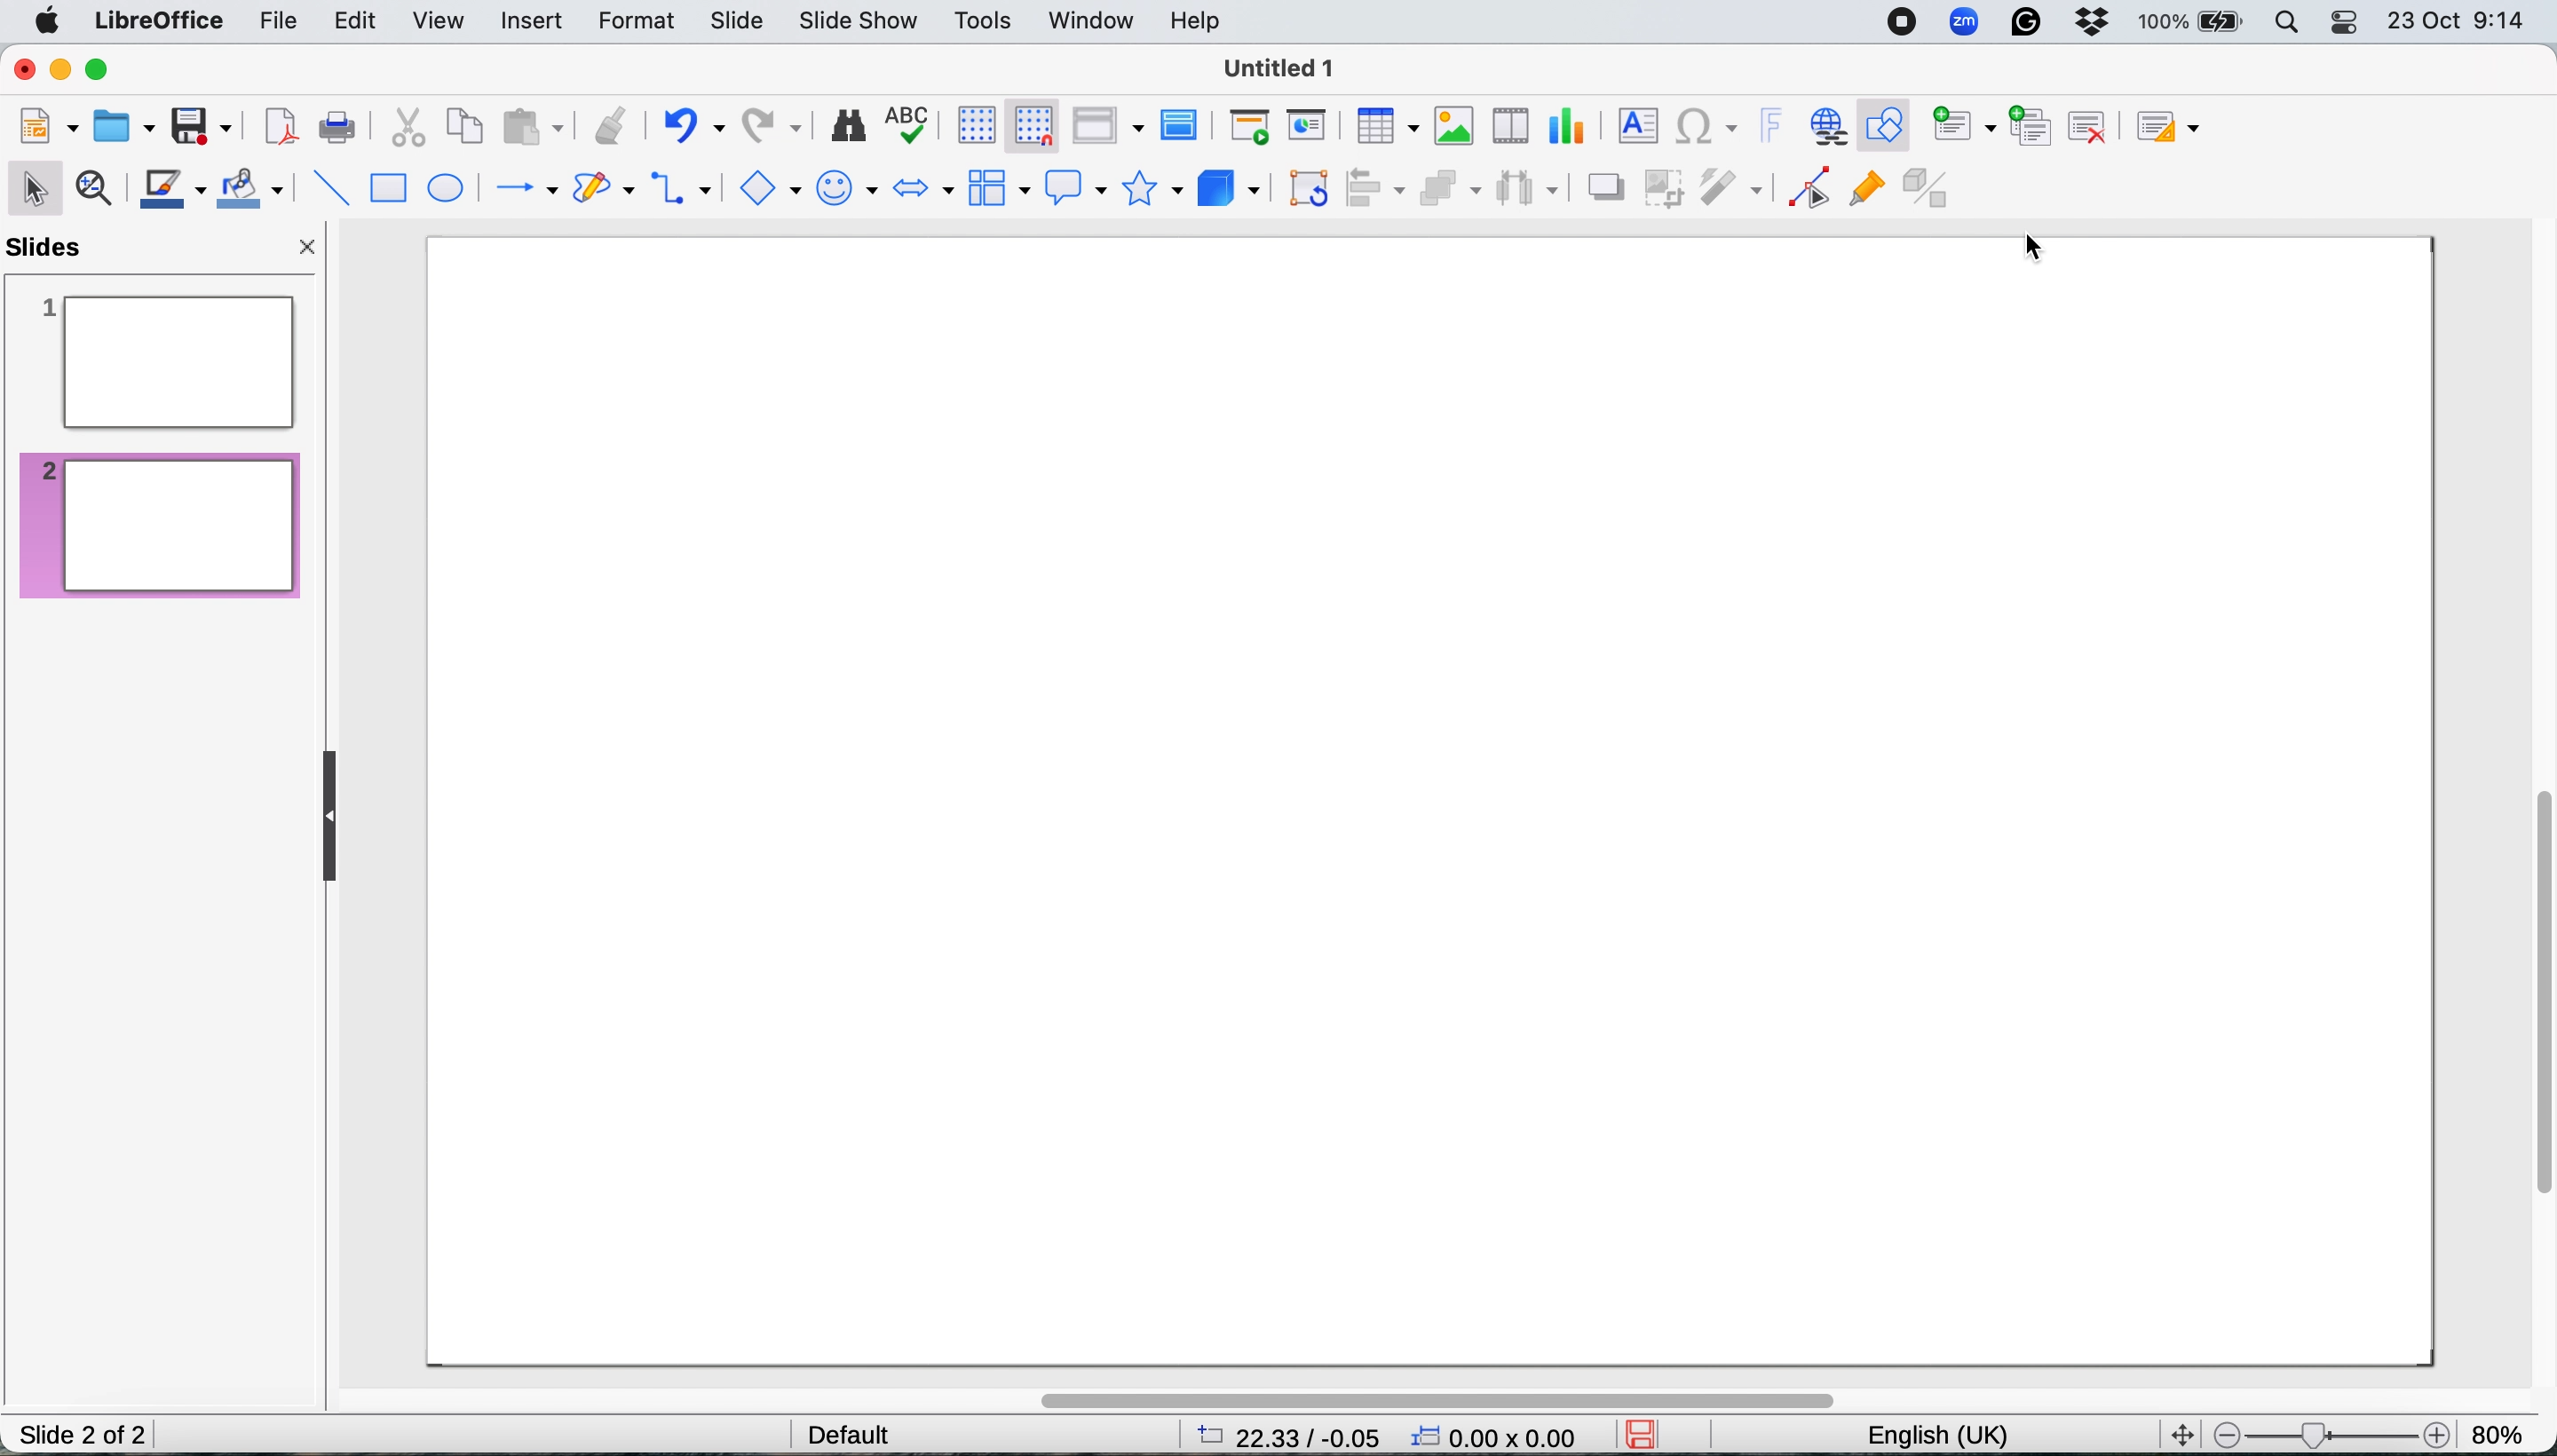 The width and height of the screenshot is (2557, 1456). What do you see at coordinates (2291, 22) in the screenshot?
I see `spotlight search` at bounding box center [2291, 22].